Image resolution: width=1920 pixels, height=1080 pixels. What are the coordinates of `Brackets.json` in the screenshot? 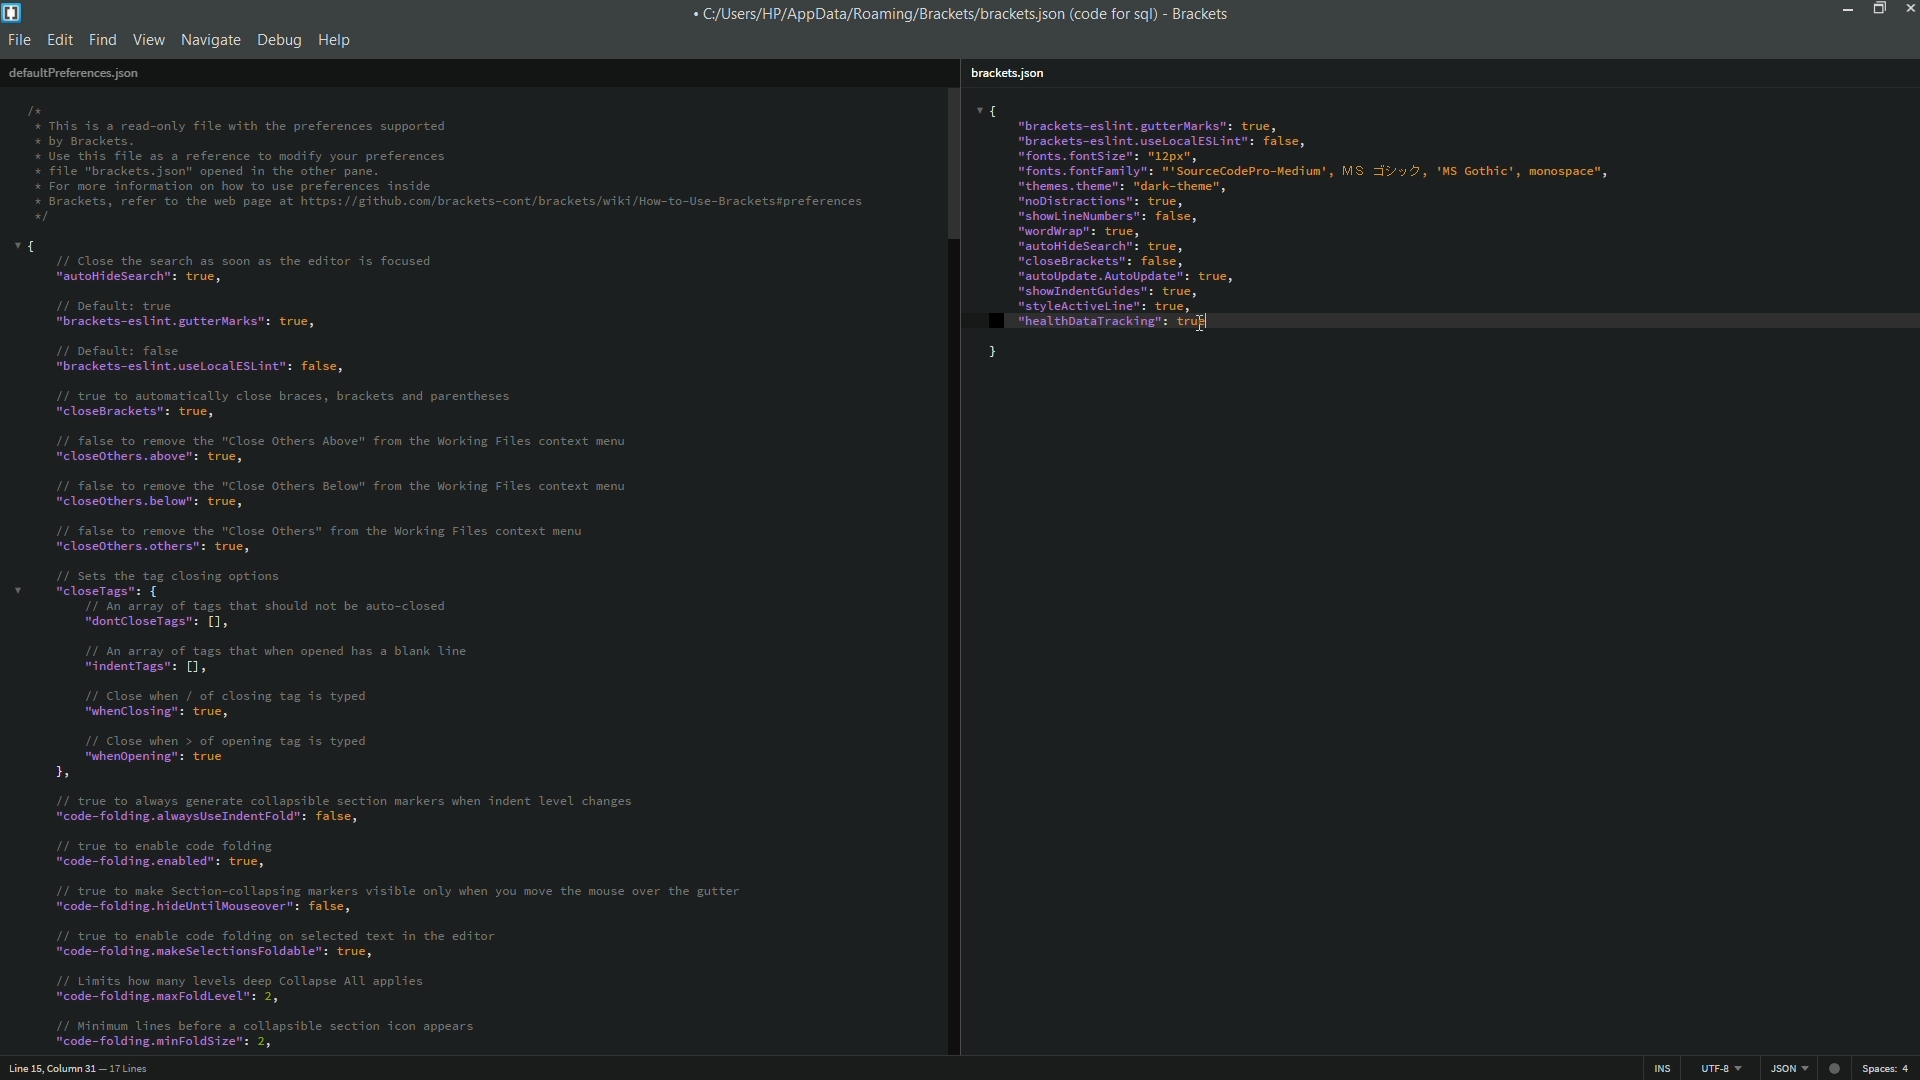 It's located at (1010, 73).